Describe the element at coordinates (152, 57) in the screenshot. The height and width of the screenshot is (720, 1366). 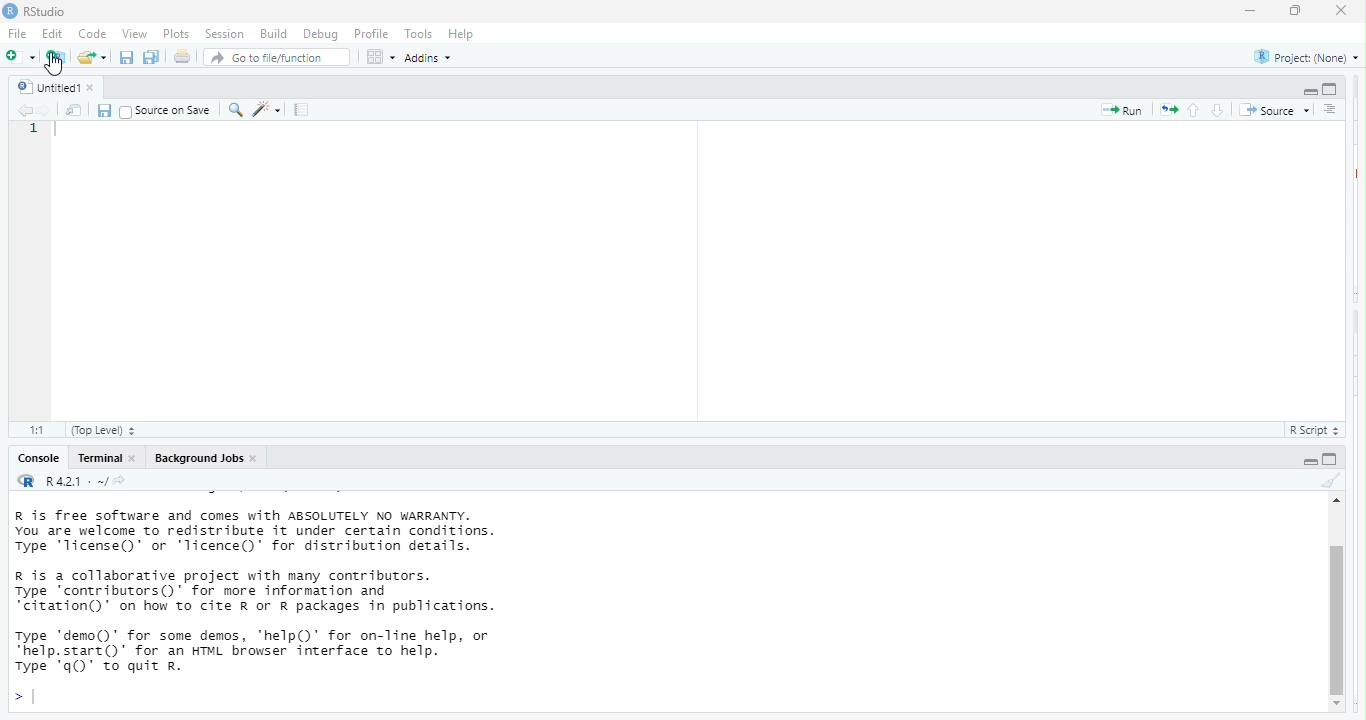
I see `save all open documents` at that location.